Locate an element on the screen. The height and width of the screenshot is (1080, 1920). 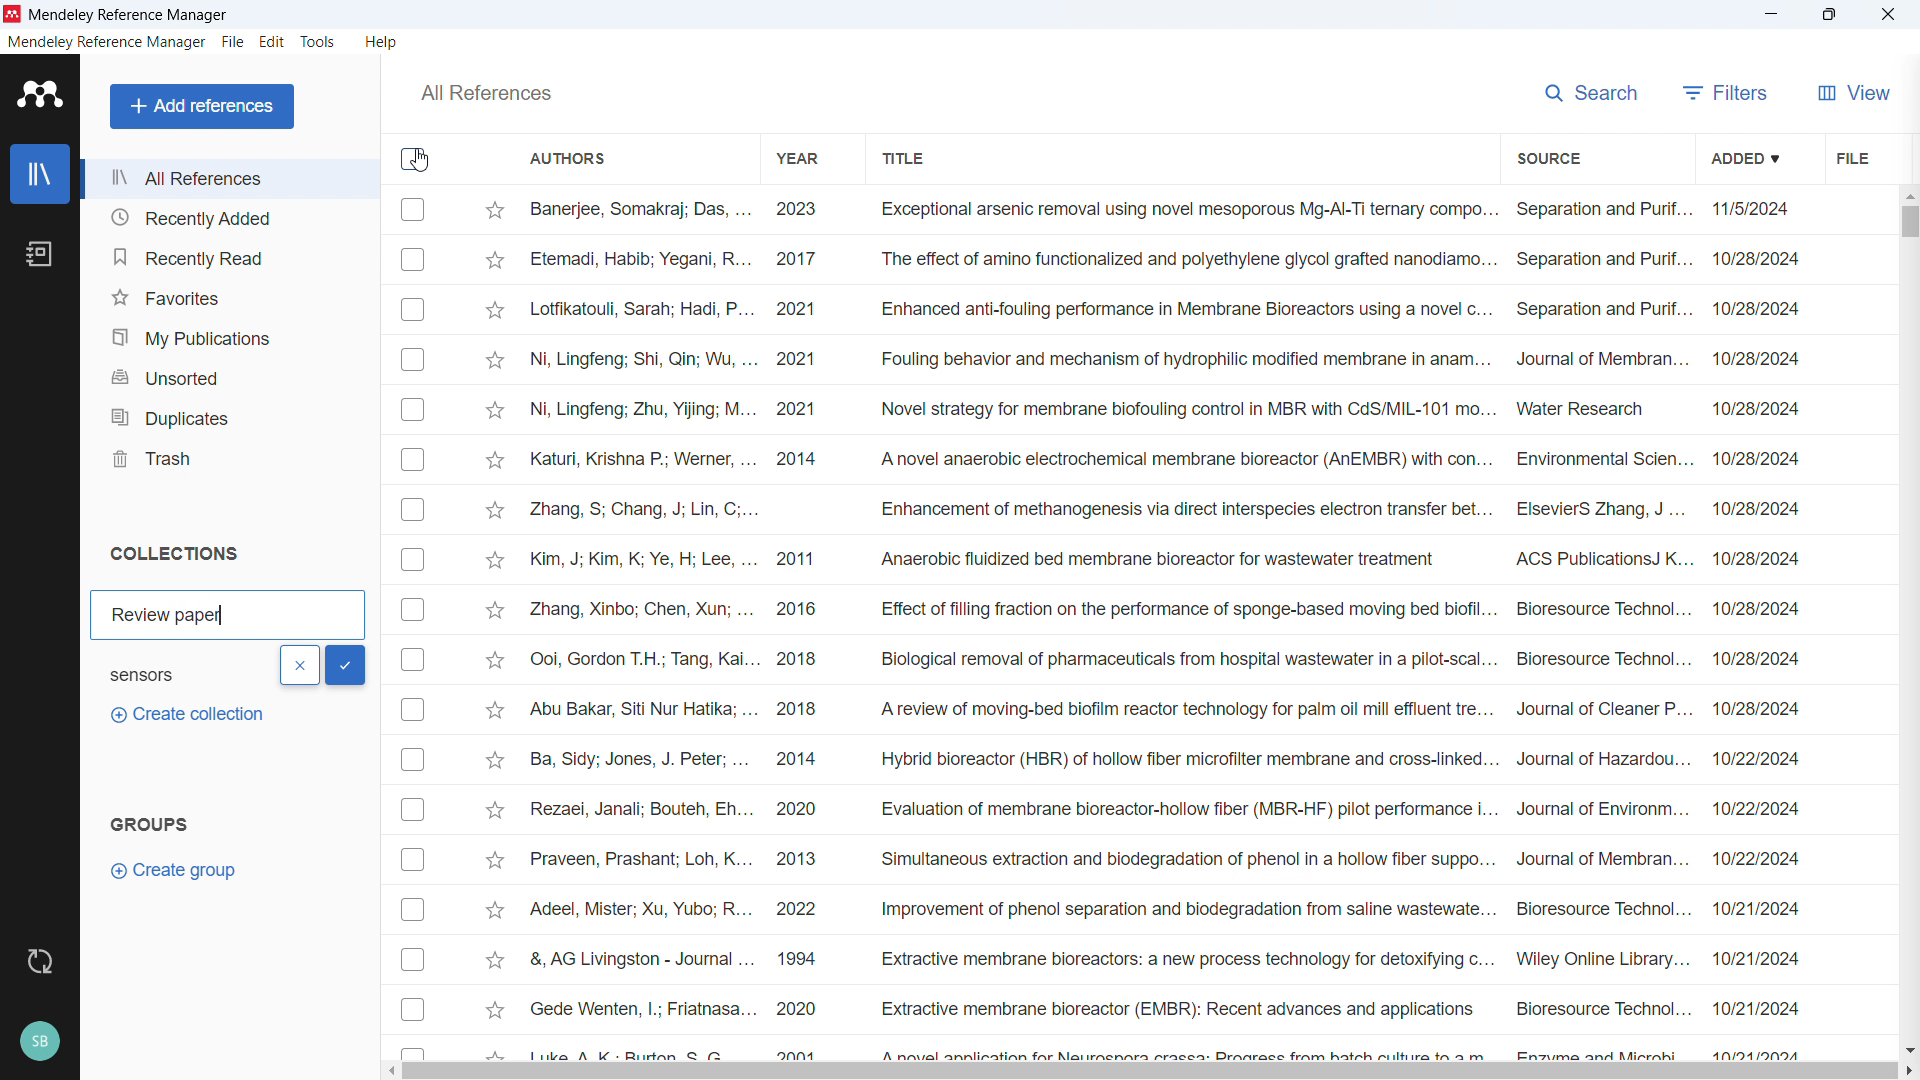
Select respective publication is located at coordinates (413, 260).